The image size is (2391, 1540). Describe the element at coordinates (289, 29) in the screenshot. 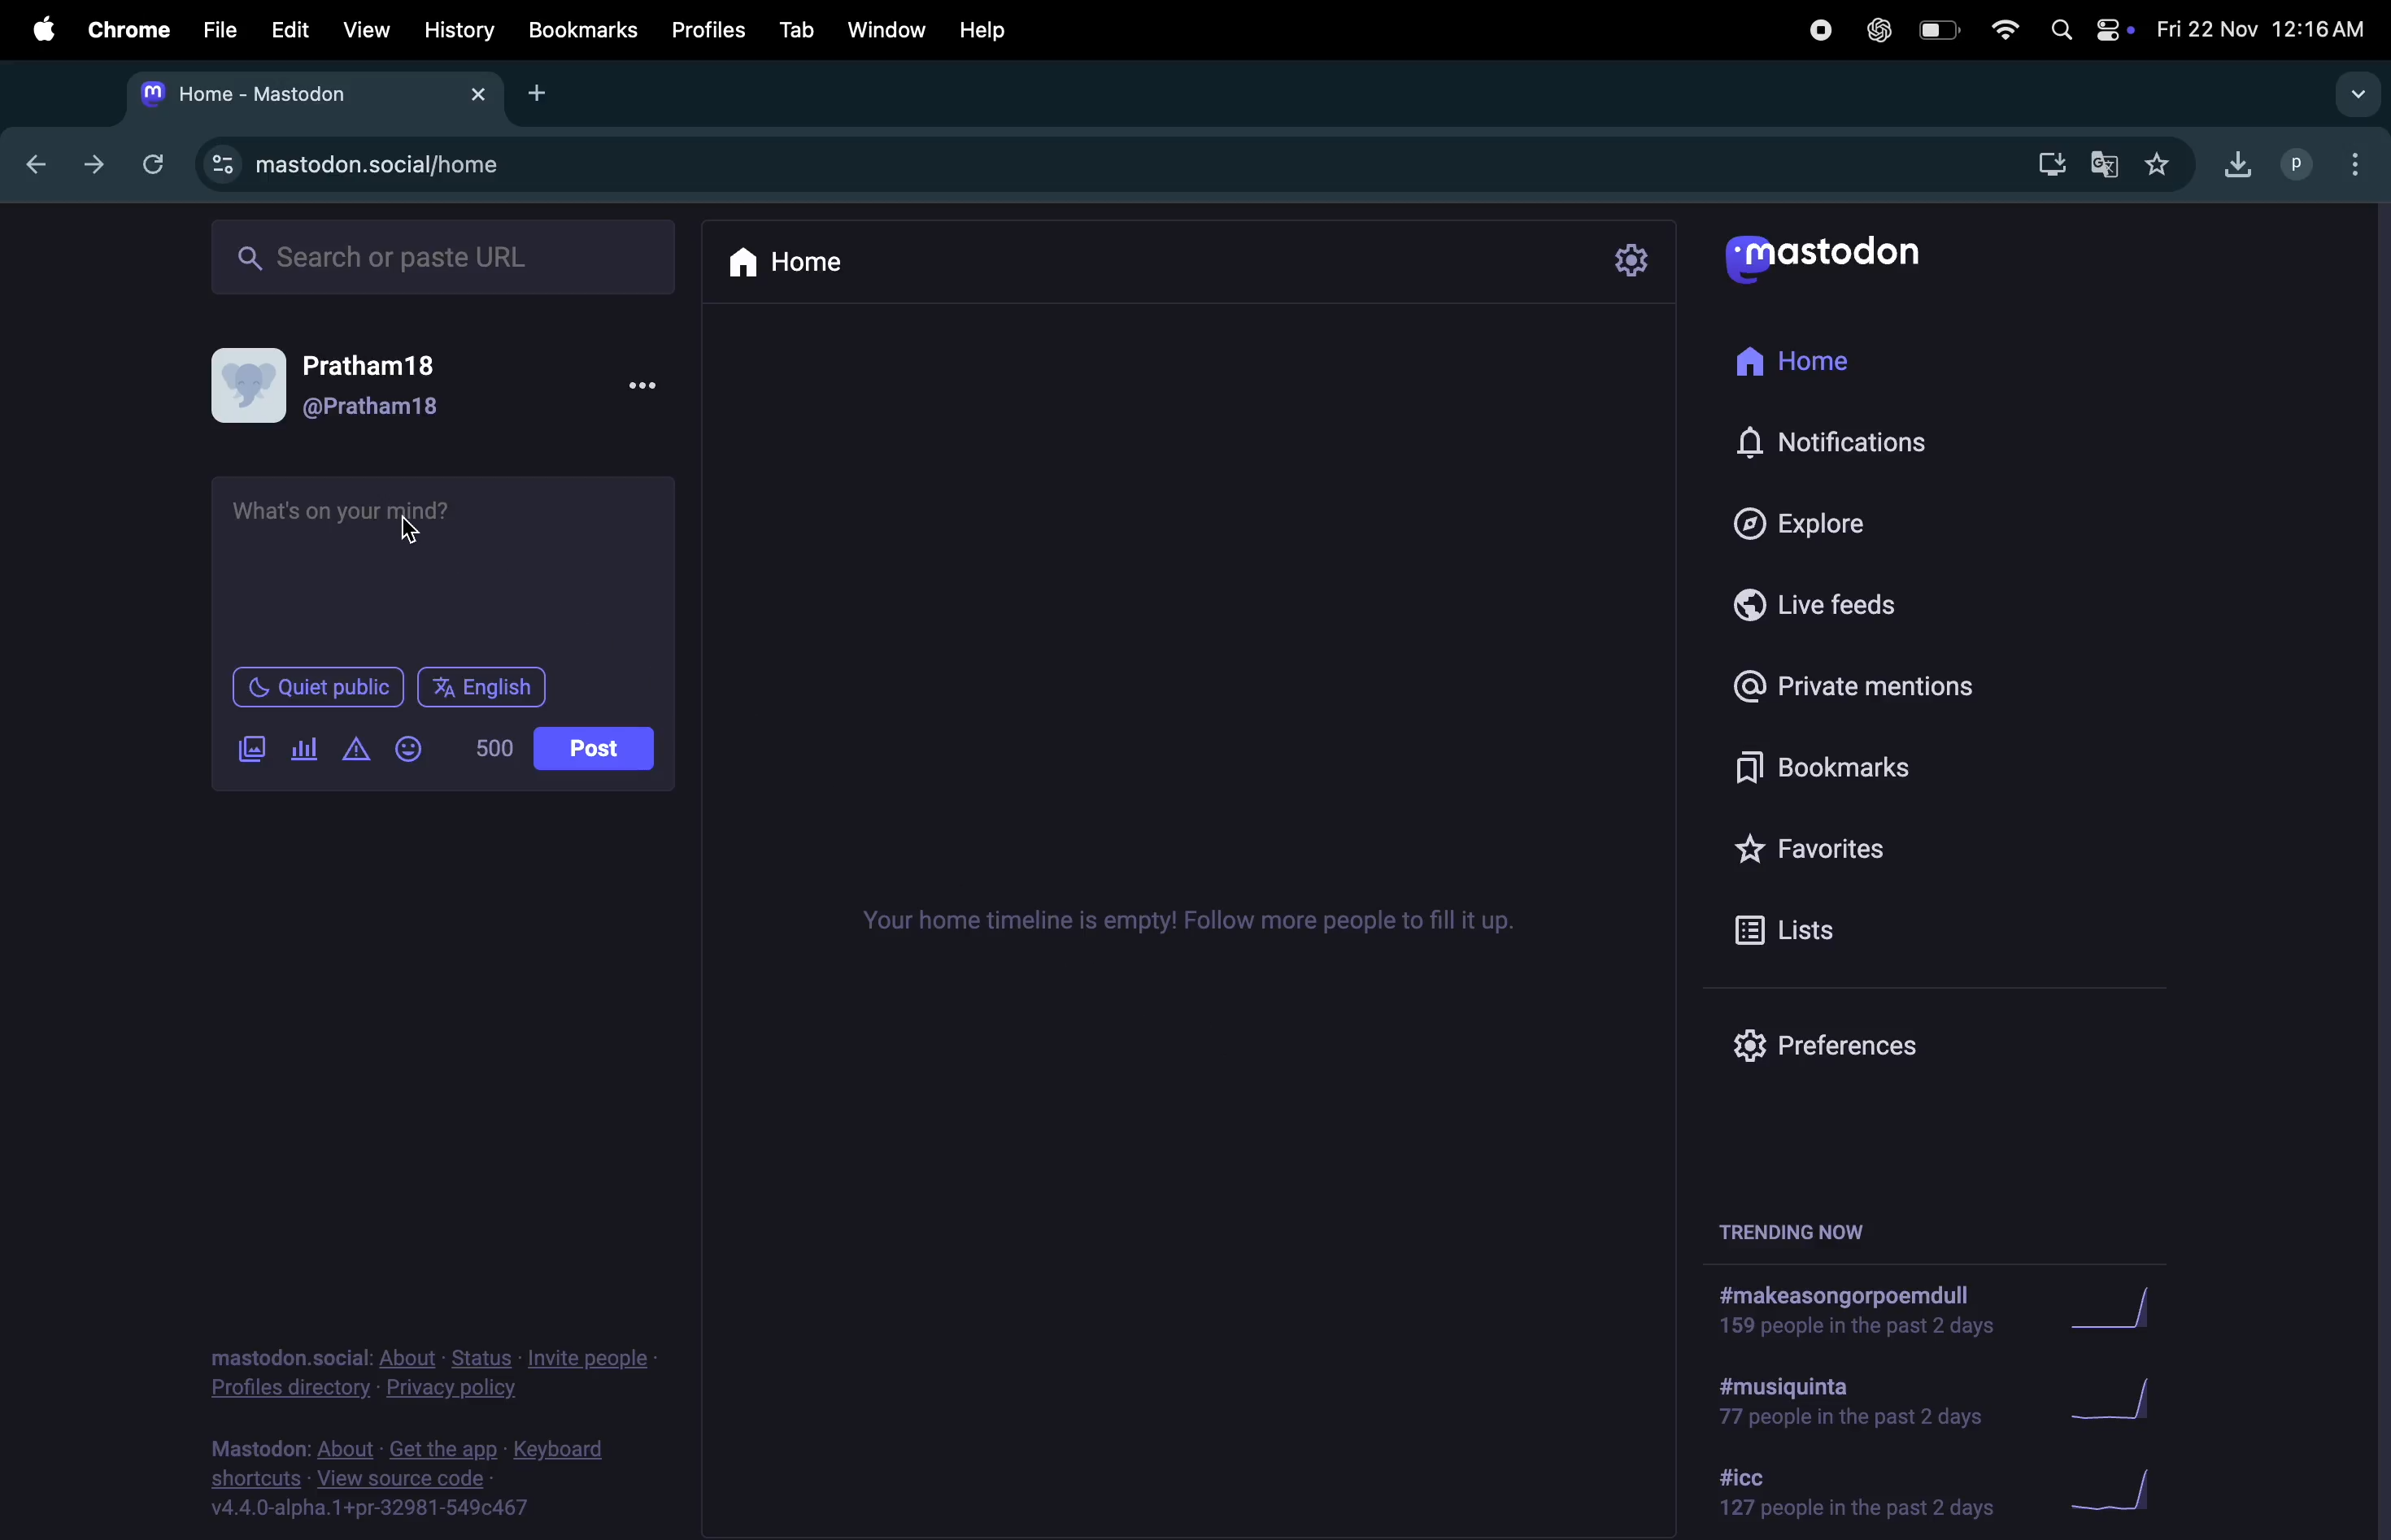

I see `edit` at that location.